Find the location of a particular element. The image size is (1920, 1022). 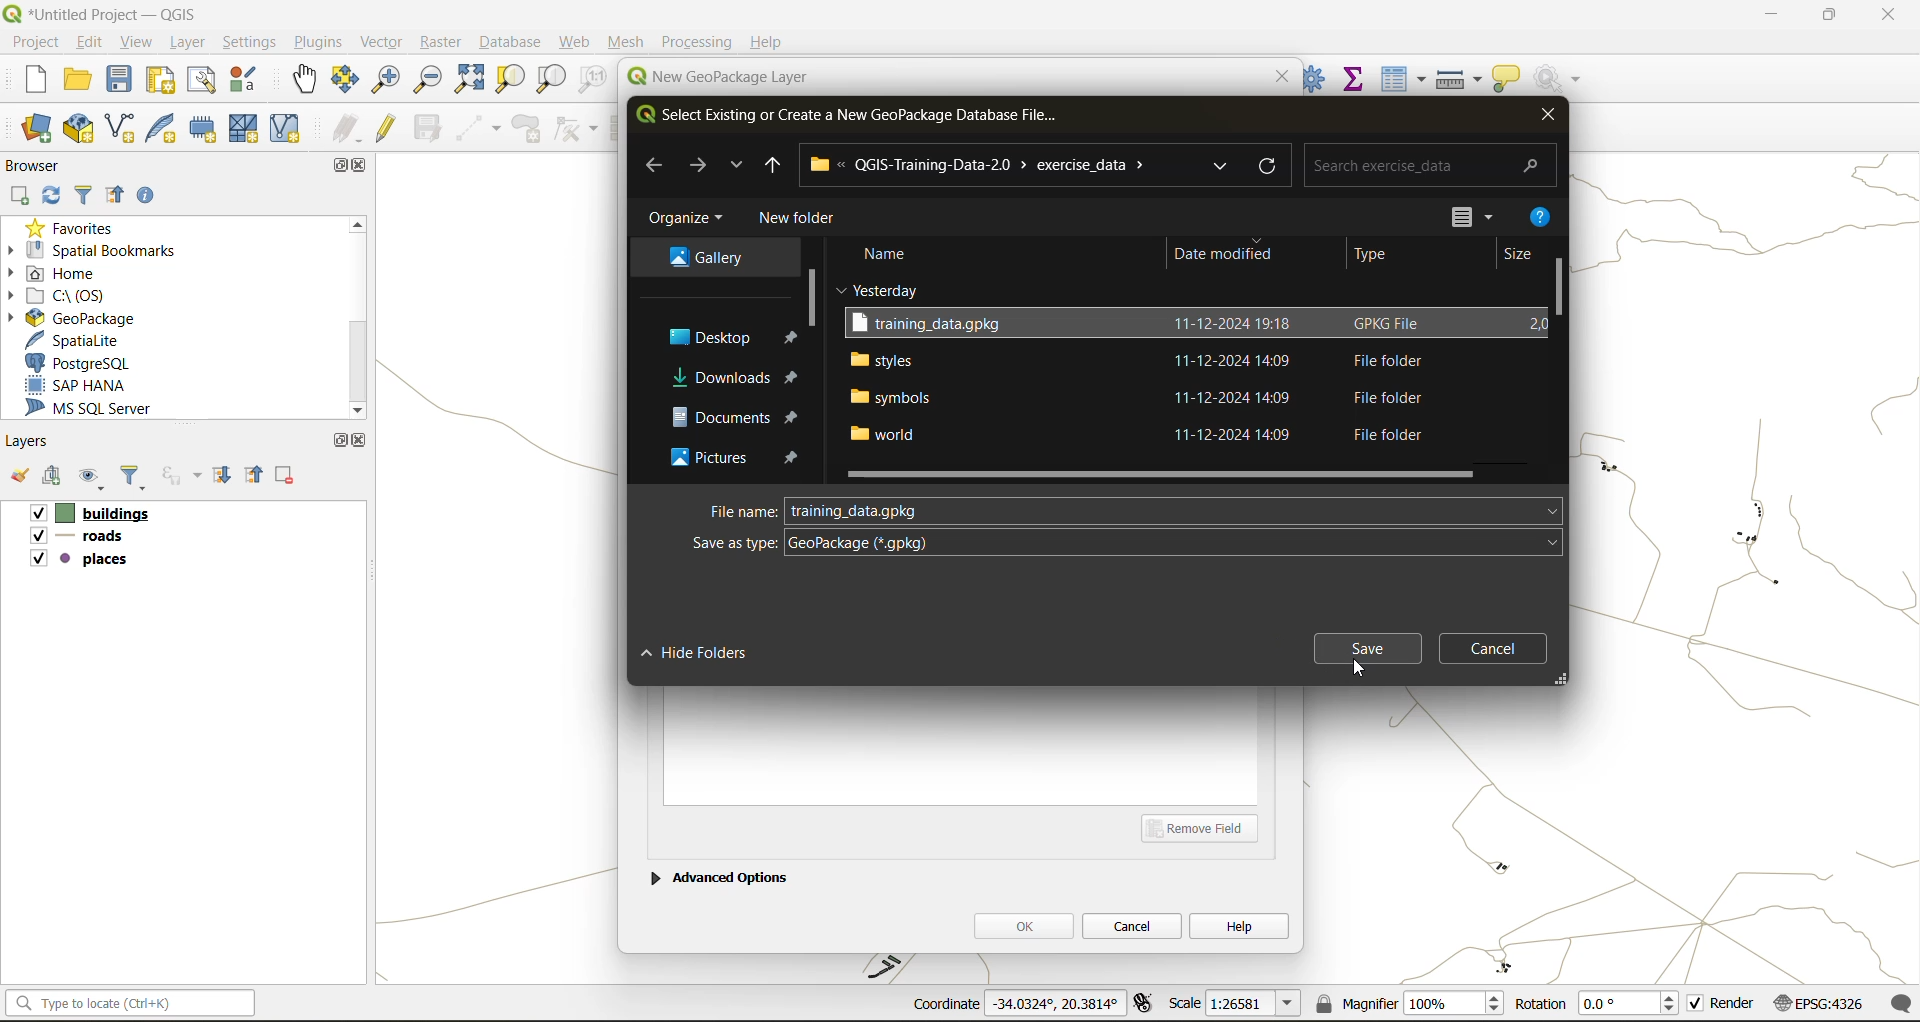

search exercise data is located at coordinates (1425, 163).